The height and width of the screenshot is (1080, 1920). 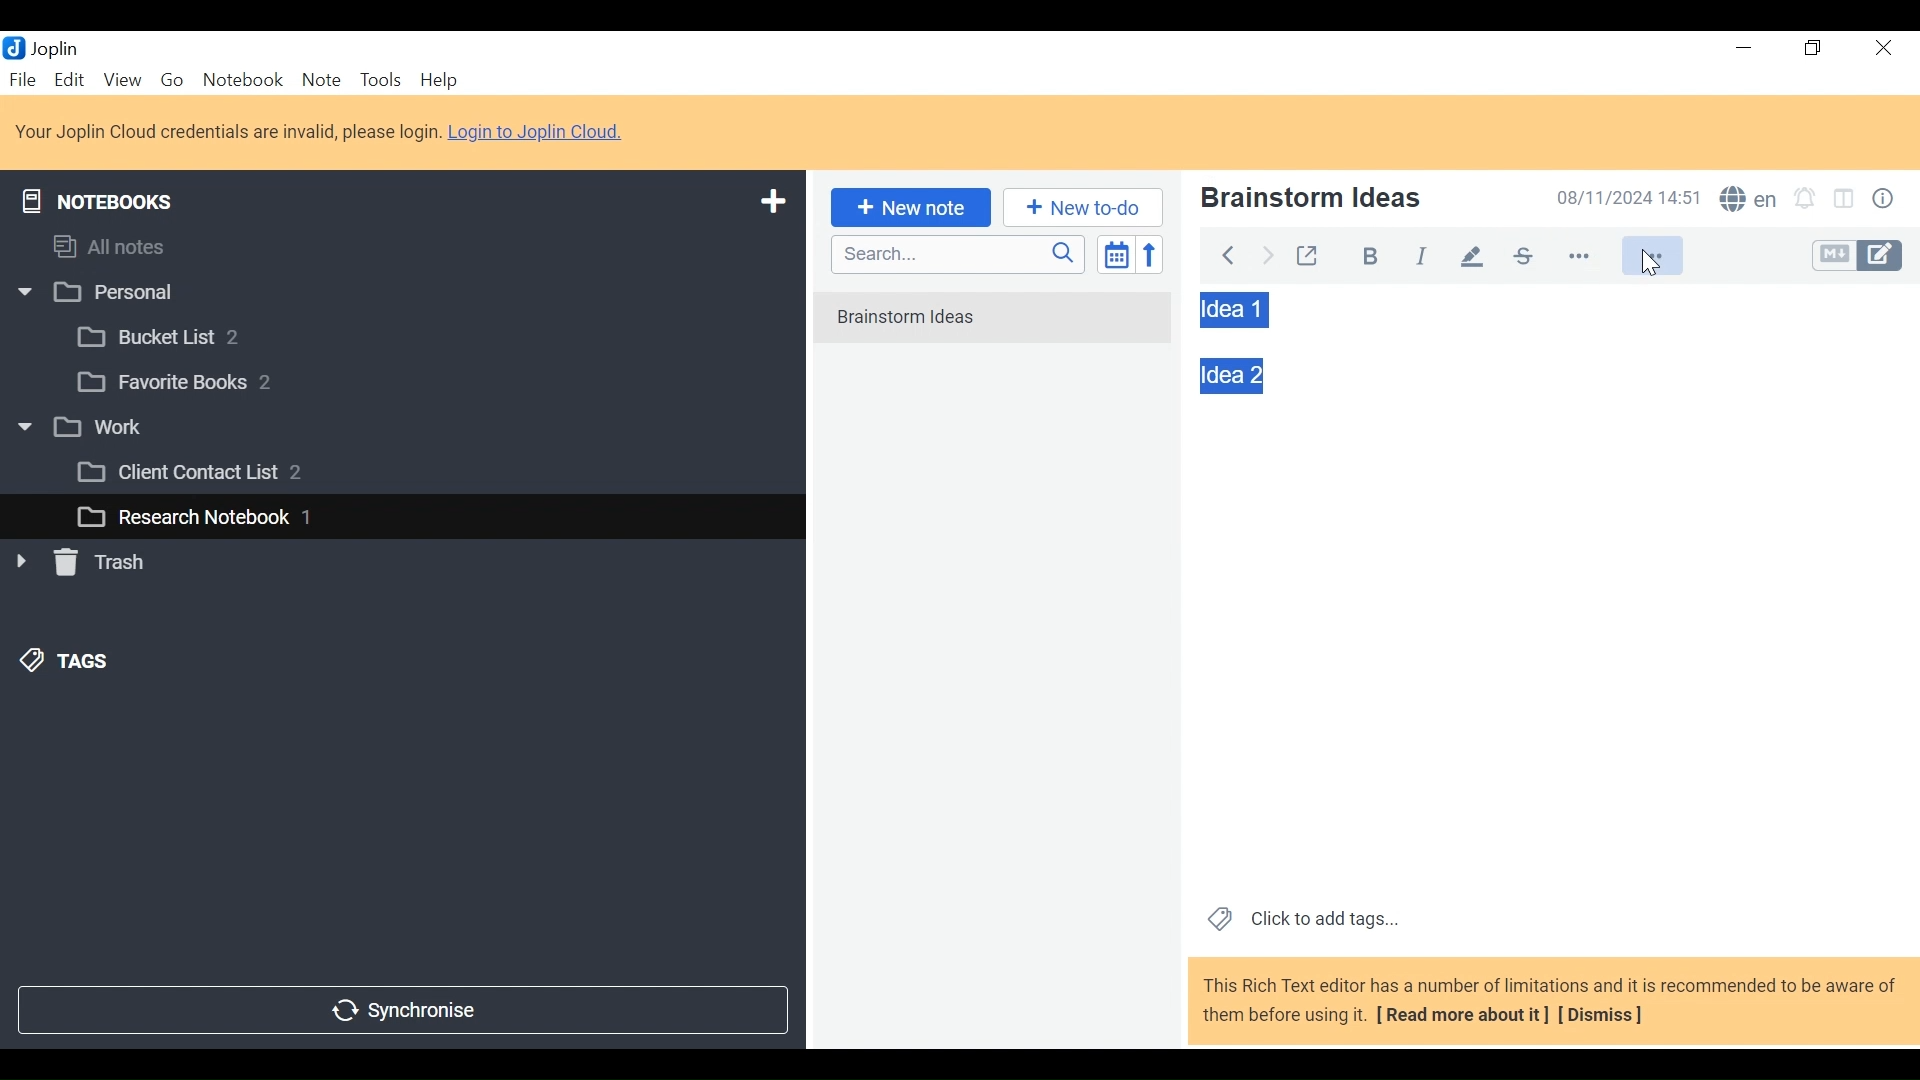 What do you see at coordinates (1423, 255) in the screenshot?
I see `italiac` at bounding box center [1423, 255].